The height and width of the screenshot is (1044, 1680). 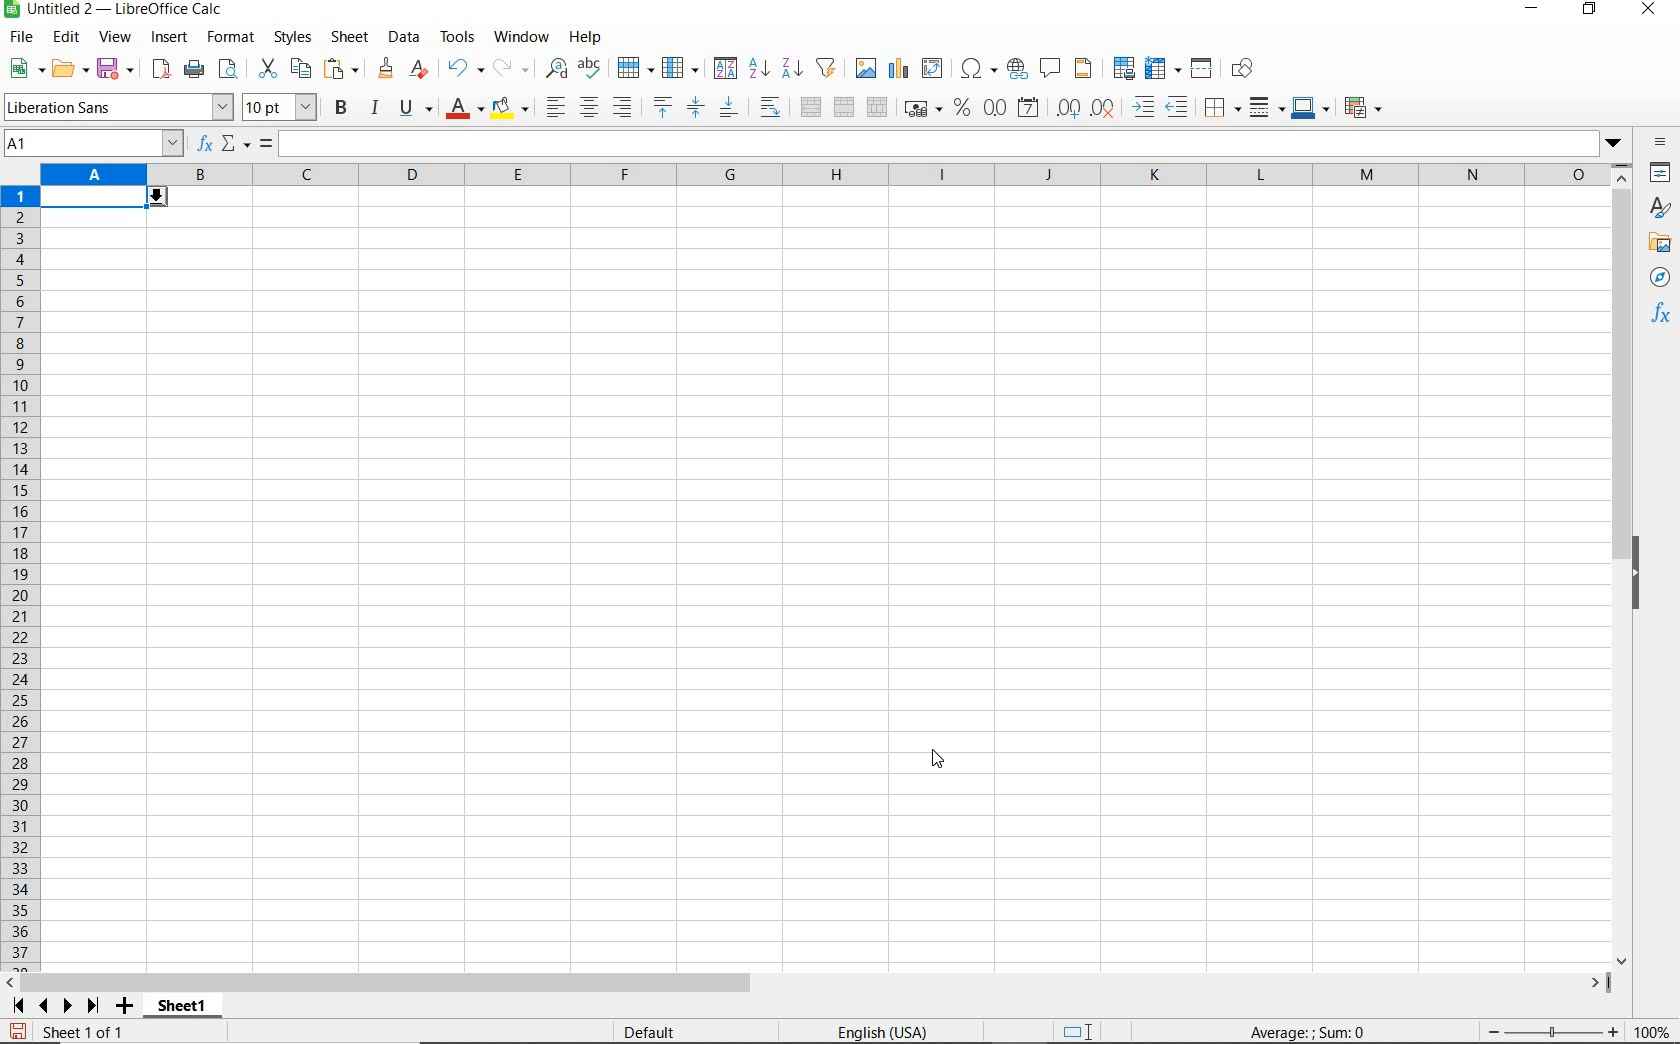 I want to click on coditional, so click(x=1361, y=108).